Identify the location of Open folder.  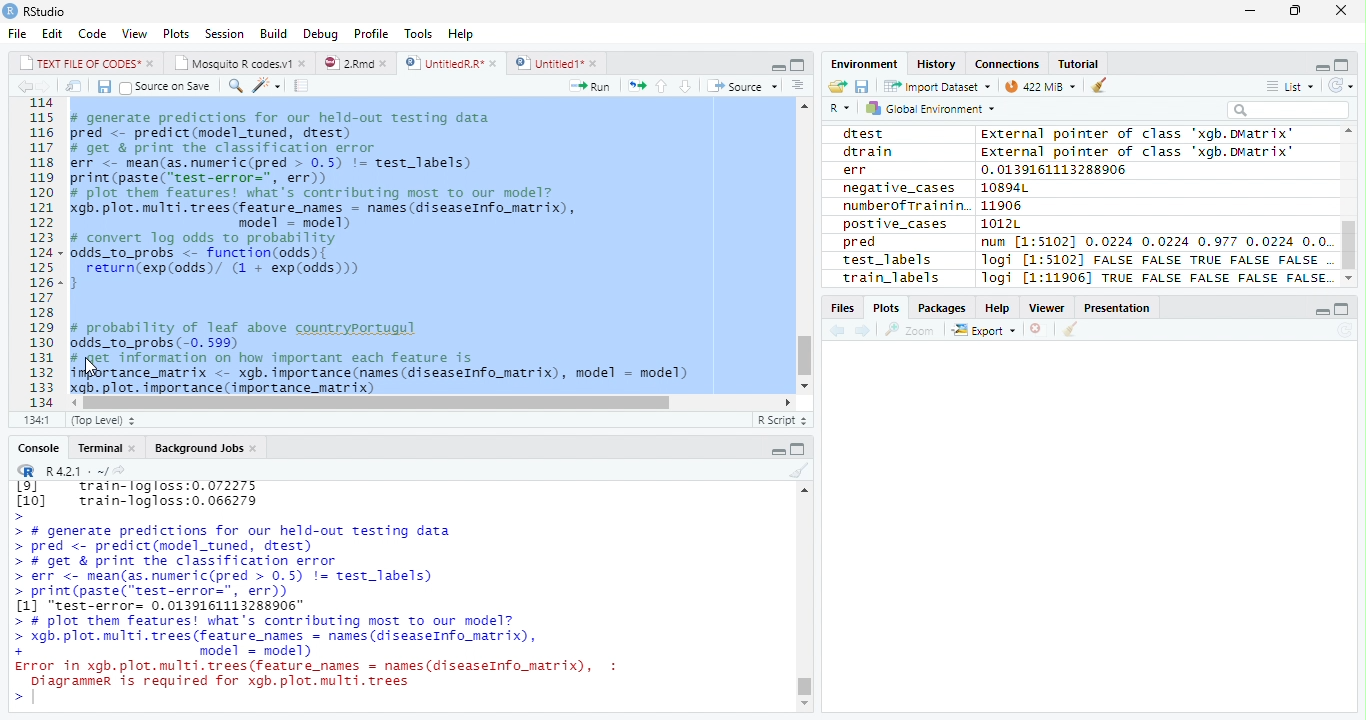
(837, 85).